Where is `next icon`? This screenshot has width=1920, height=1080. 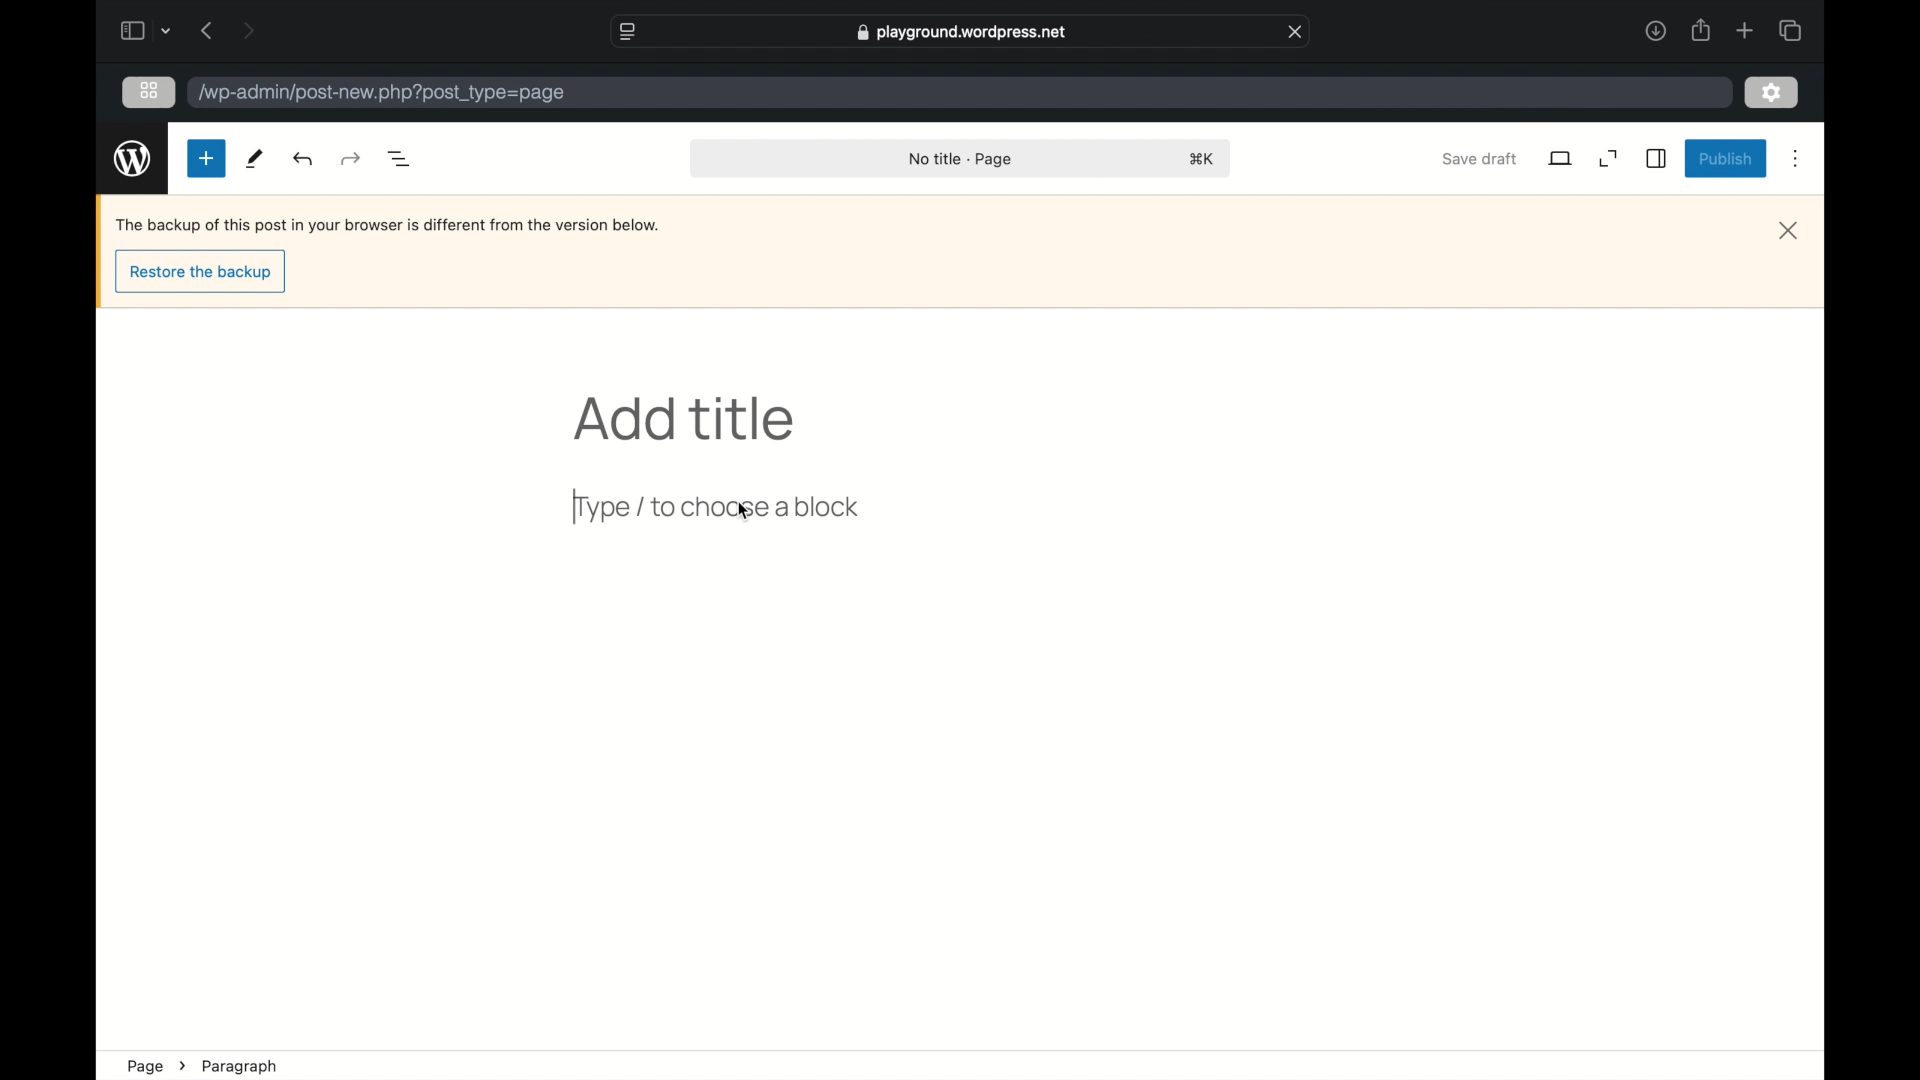 next icon is located at coordinates (182, 1066).